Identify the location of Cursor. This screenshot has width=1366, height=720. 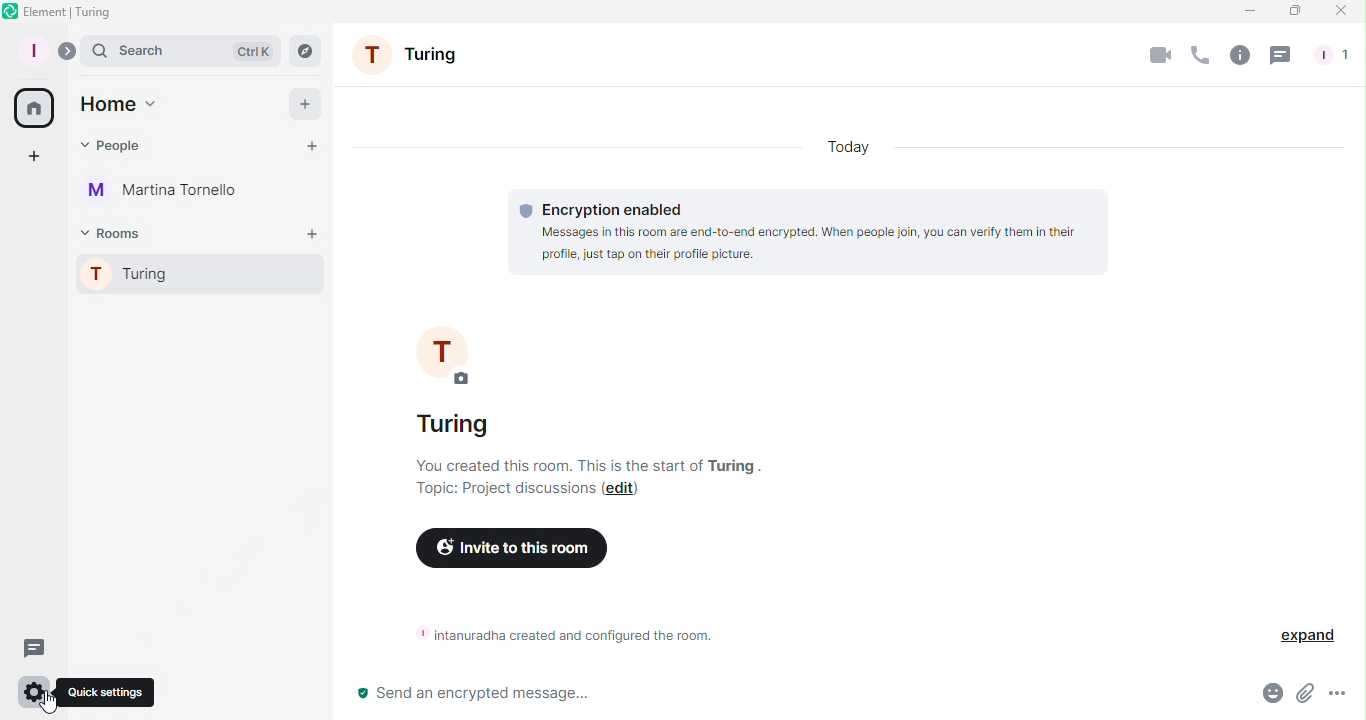
(49, 704).